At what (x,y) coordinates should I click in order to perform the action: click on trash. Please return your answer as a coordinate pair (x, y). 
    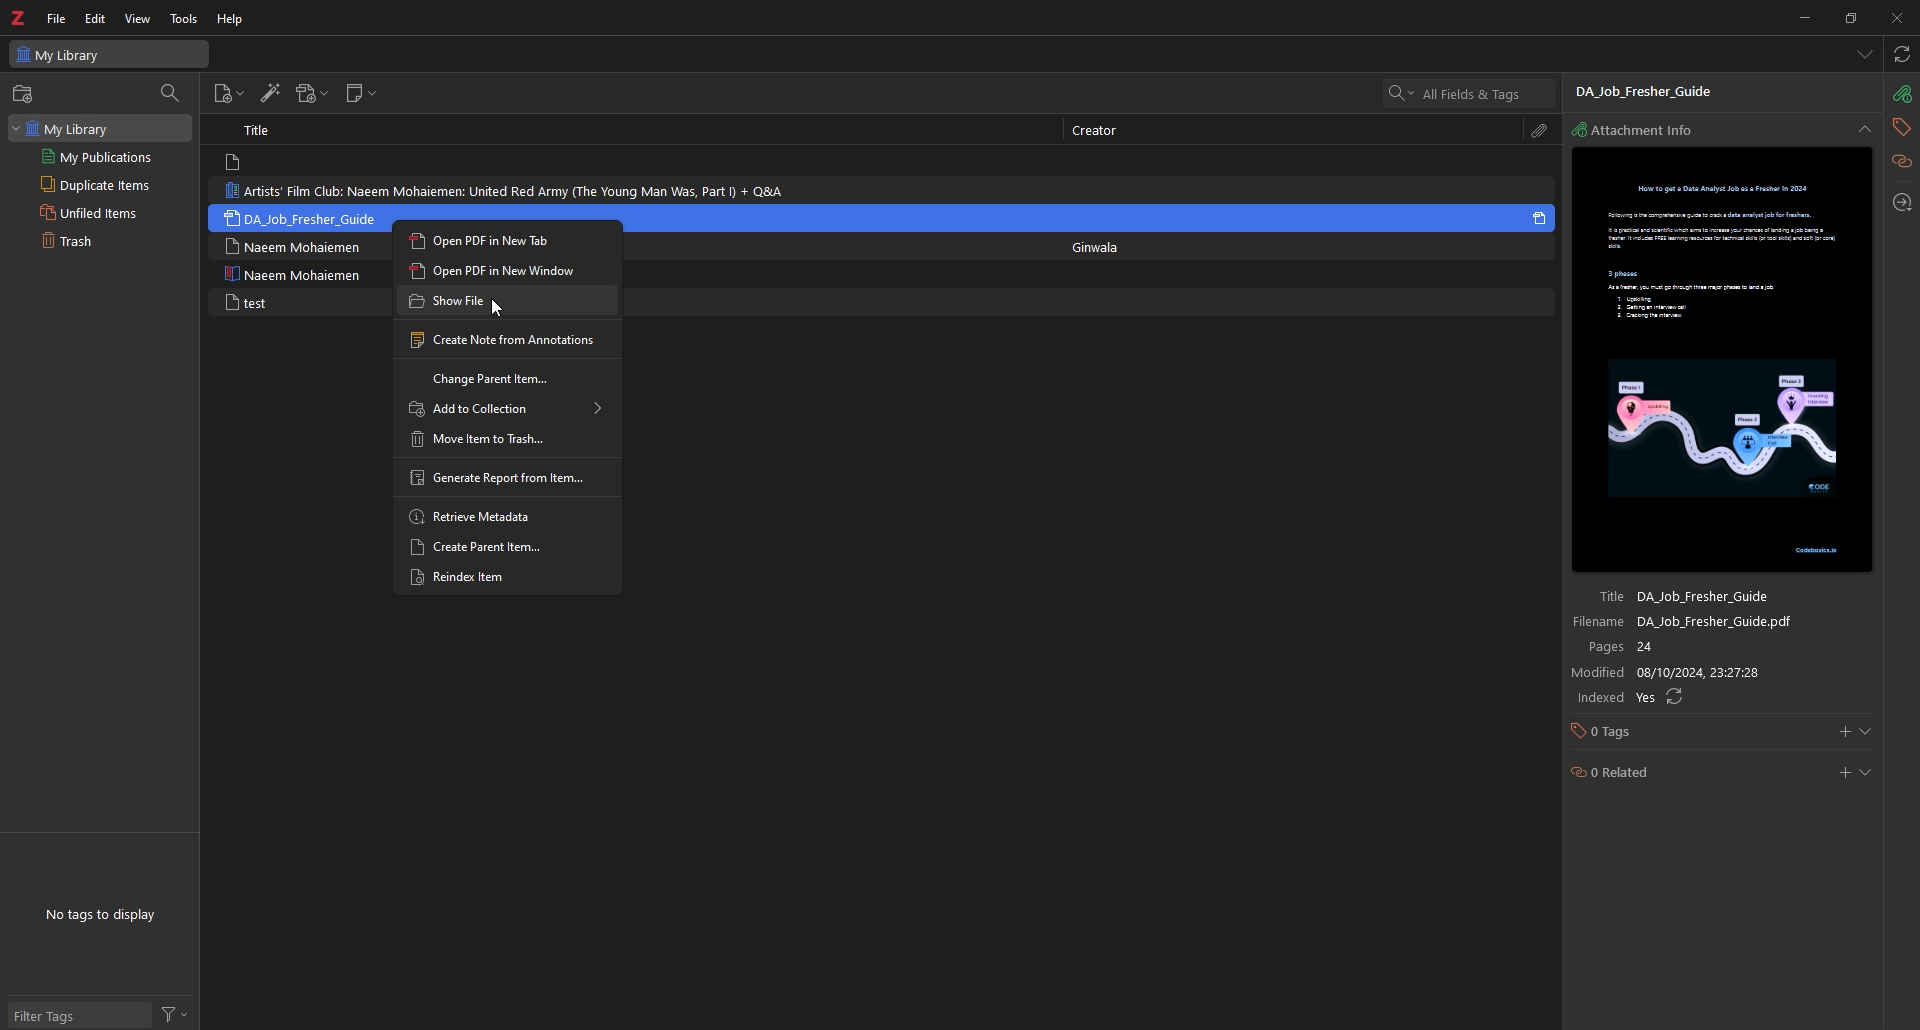
    Looking at the image, I should click on (97, 241).